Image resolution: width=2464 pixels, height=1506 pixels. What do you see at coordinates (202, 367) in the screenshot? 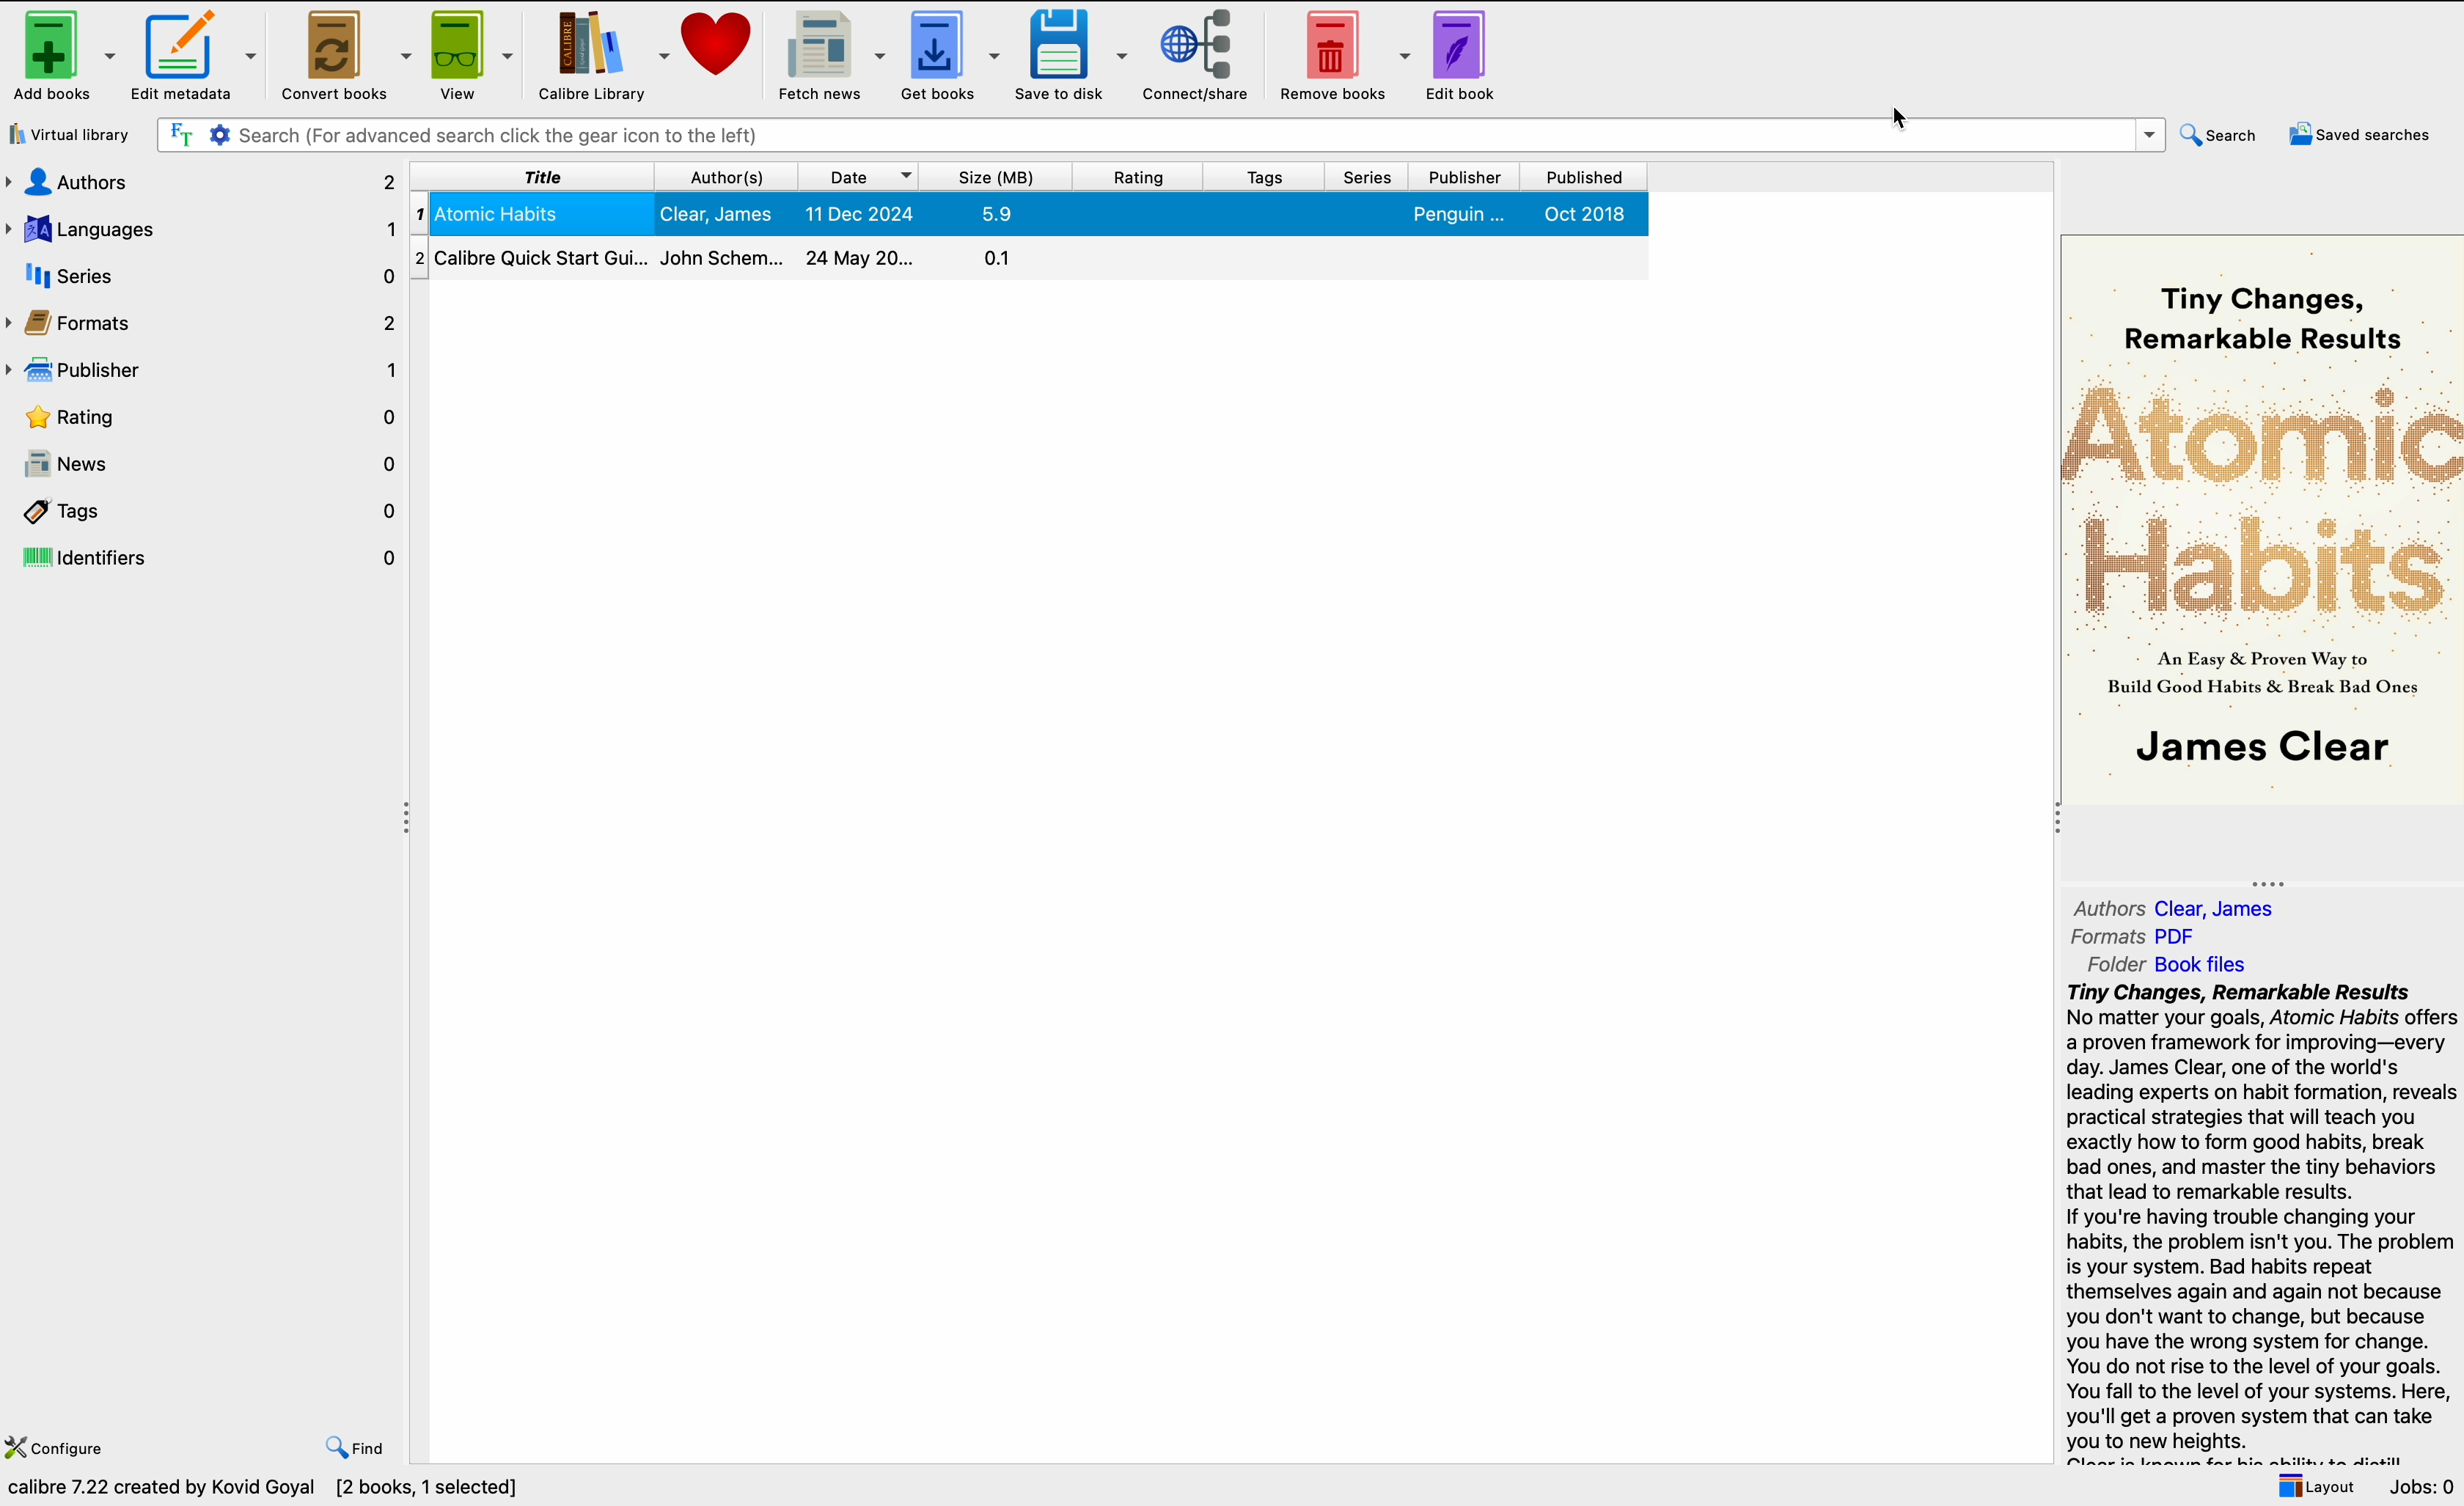
I see `publisher` at bounding box center [202, 367].